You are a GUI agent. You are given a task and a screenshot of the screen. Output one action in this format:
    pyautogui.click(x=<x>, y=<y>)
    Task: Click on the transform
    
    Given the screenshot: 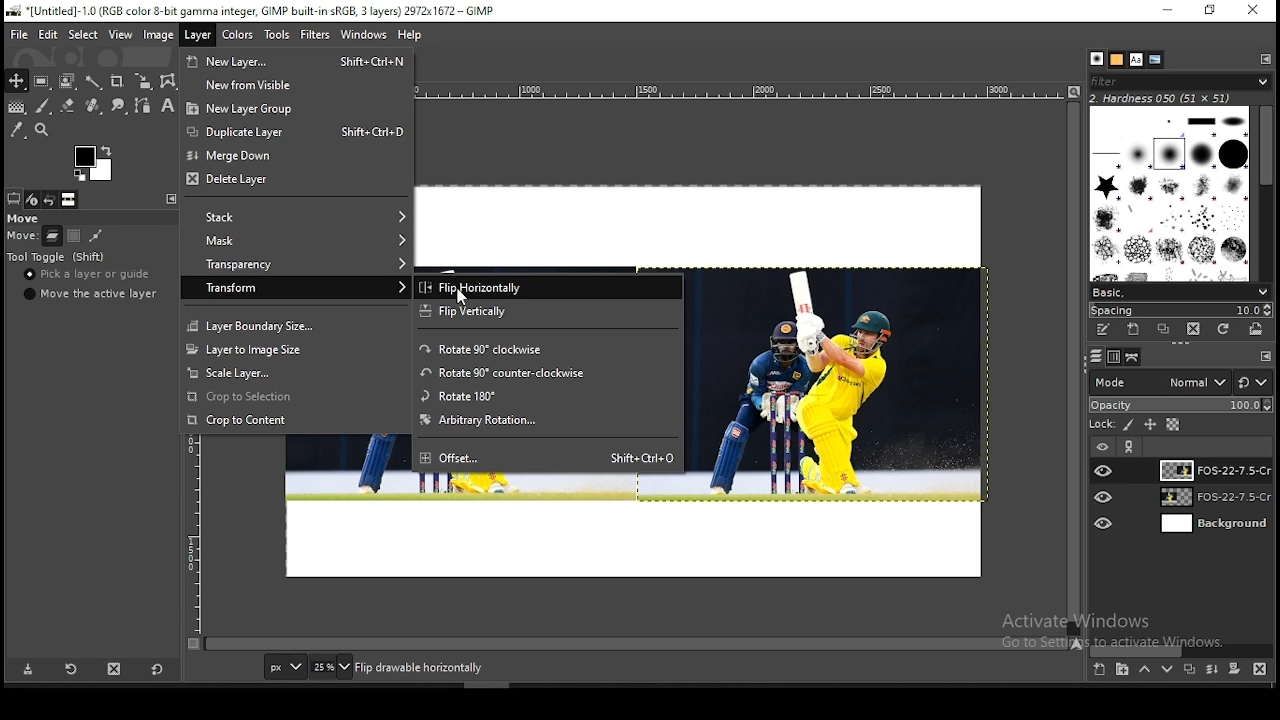 What is the action you would take?
    pyautogui.click(x=296, y=287)
    